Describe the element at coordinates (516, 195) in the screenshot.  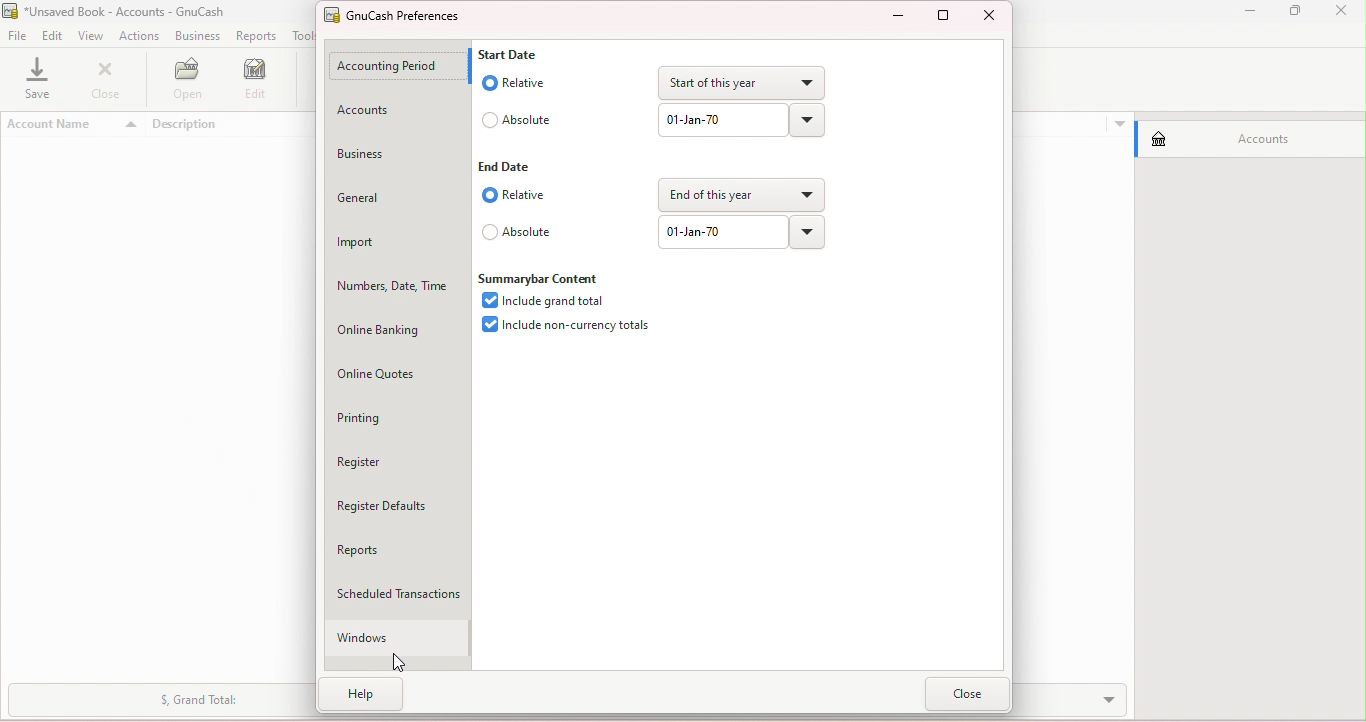
I see `Relative` at that location.